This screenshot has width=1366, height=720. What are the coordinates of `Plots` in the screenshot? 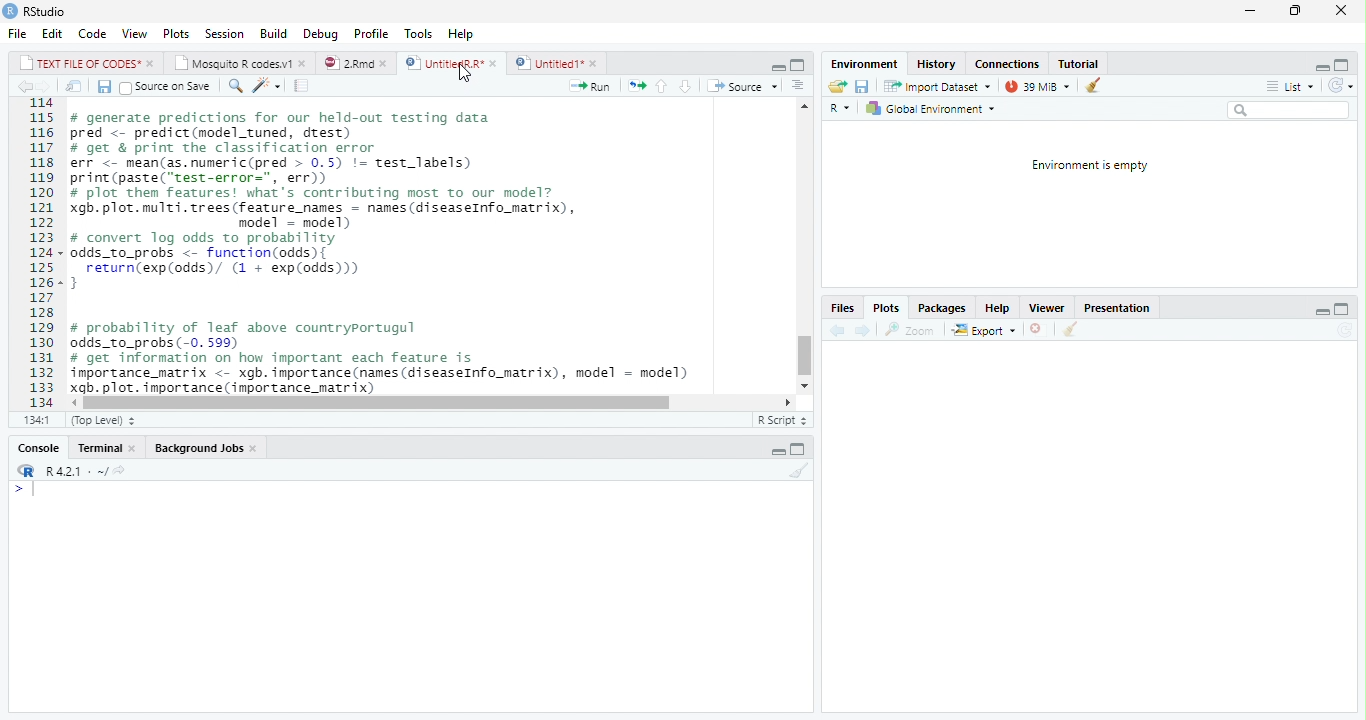 It's located at (885, 308).